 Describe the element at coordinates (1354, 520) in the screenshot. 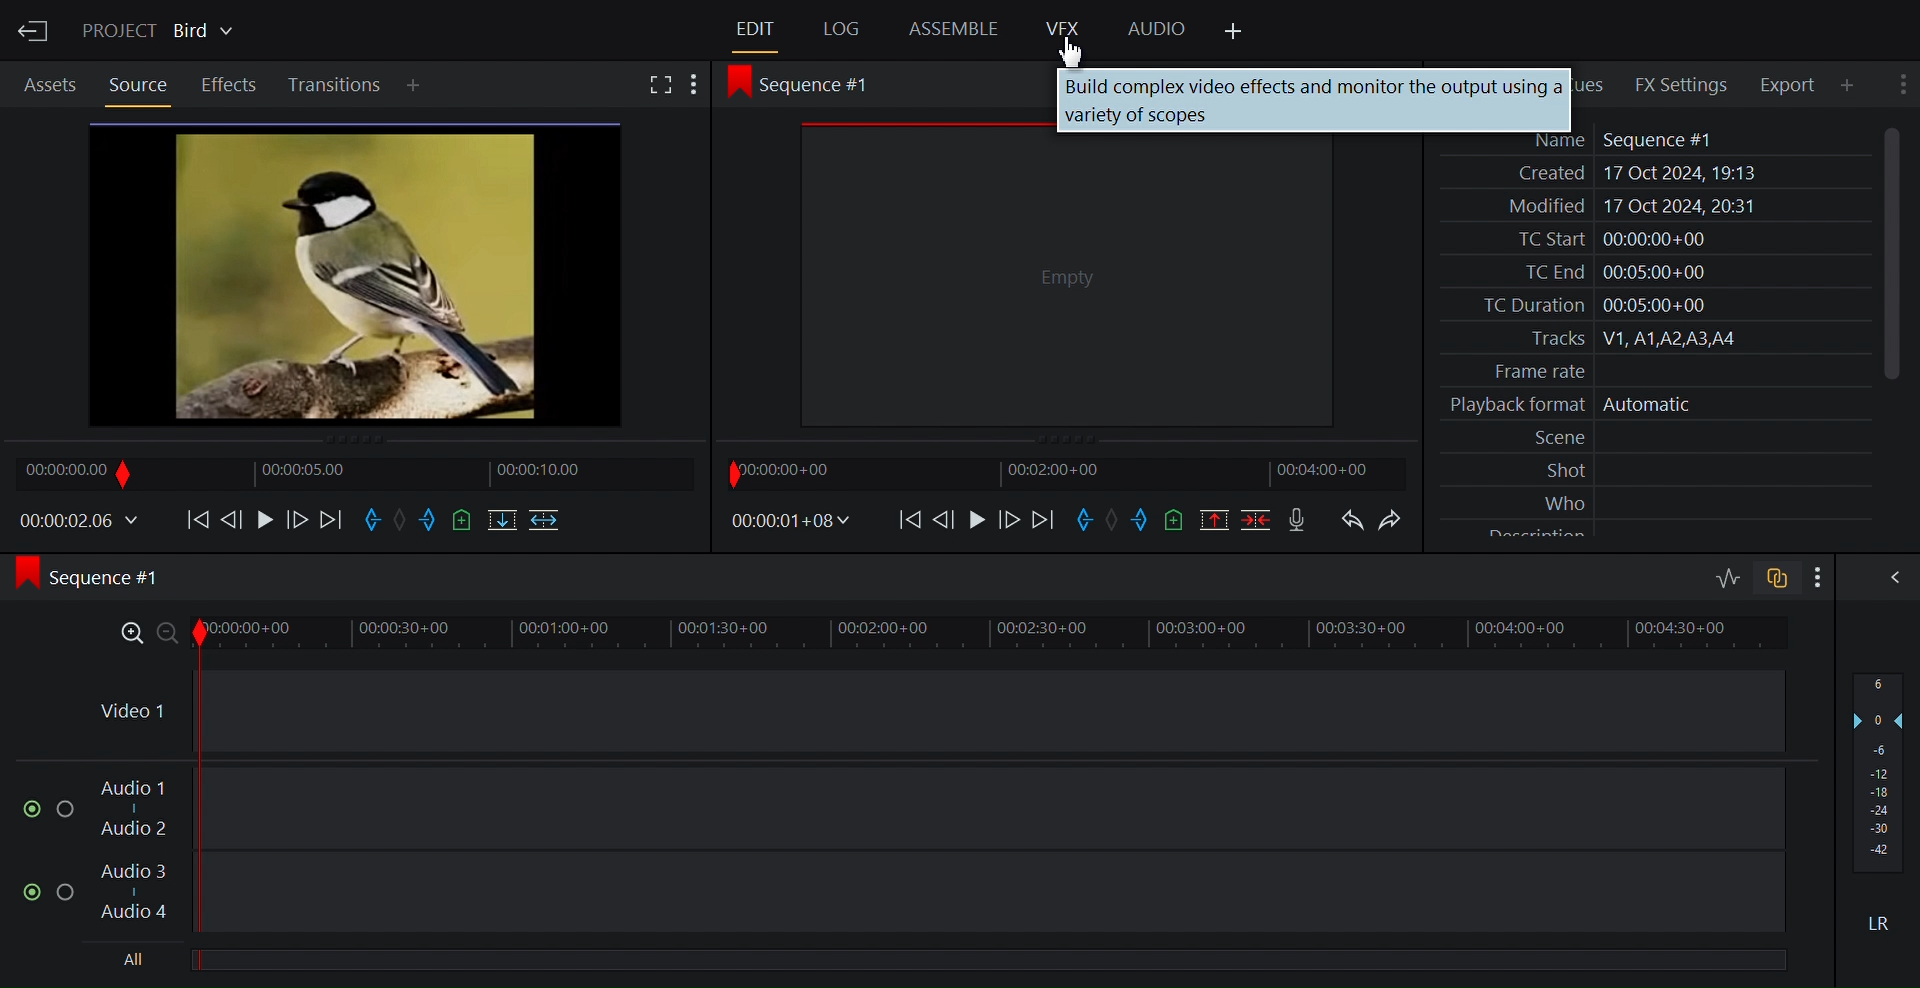

I see `Undo` at that location.